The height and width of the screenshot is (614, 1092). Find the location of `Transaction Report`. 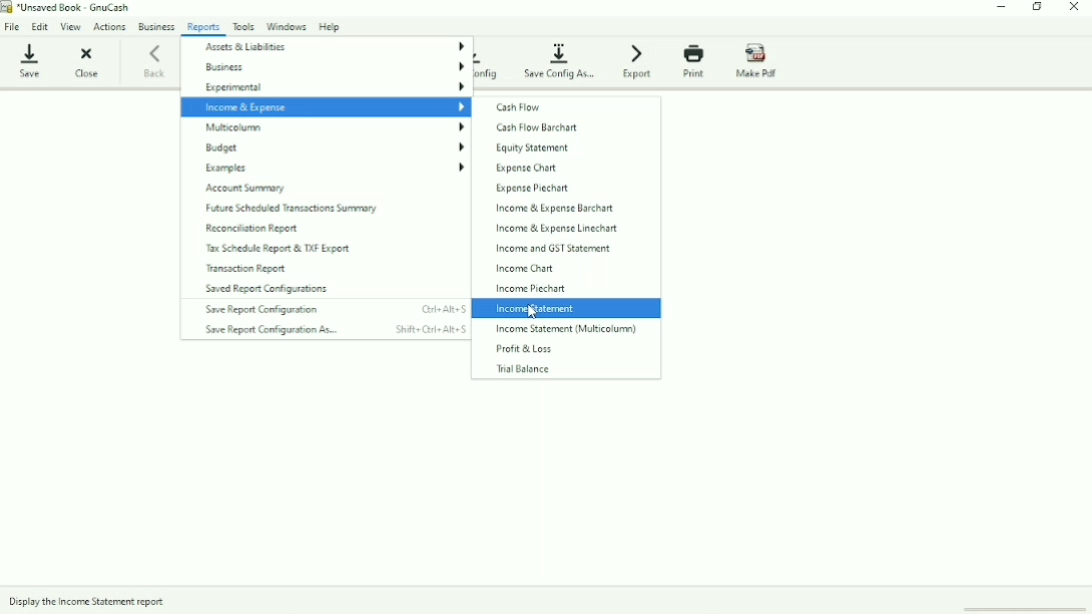

Transaction Report is located at coordinates (251, 268).